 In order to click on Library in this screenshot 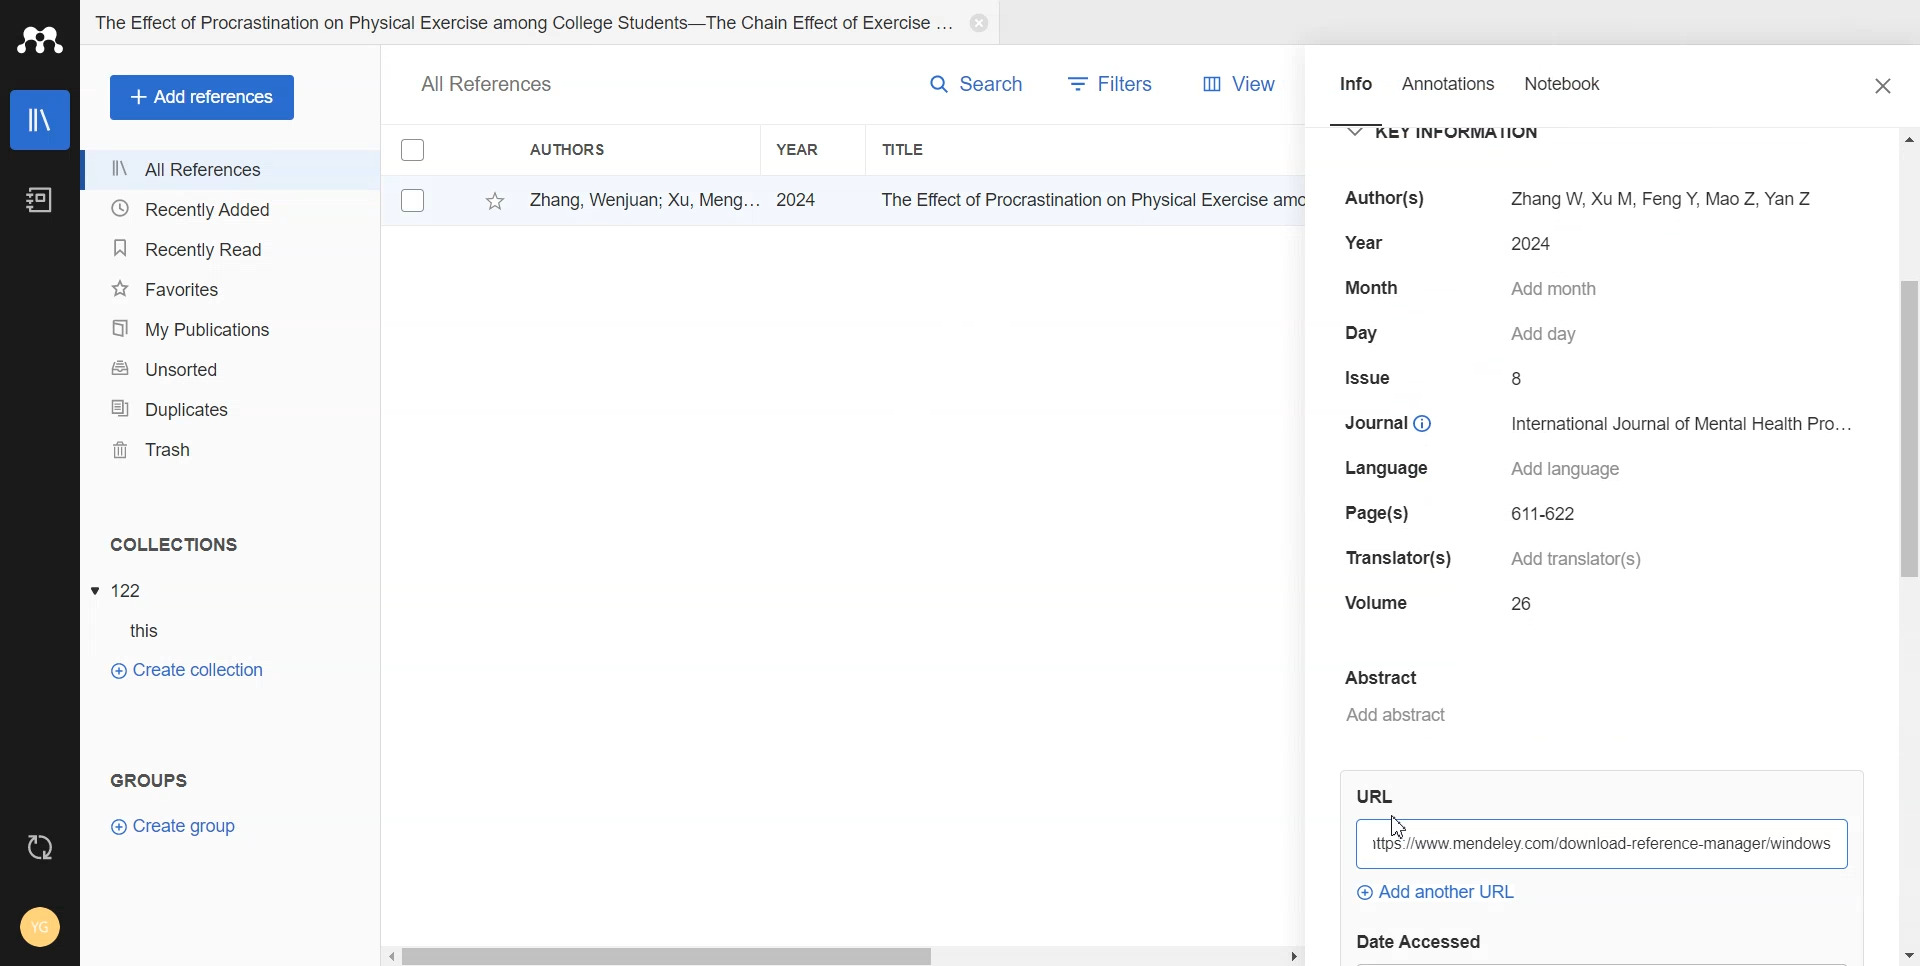, I will do `click(39, 120)`.